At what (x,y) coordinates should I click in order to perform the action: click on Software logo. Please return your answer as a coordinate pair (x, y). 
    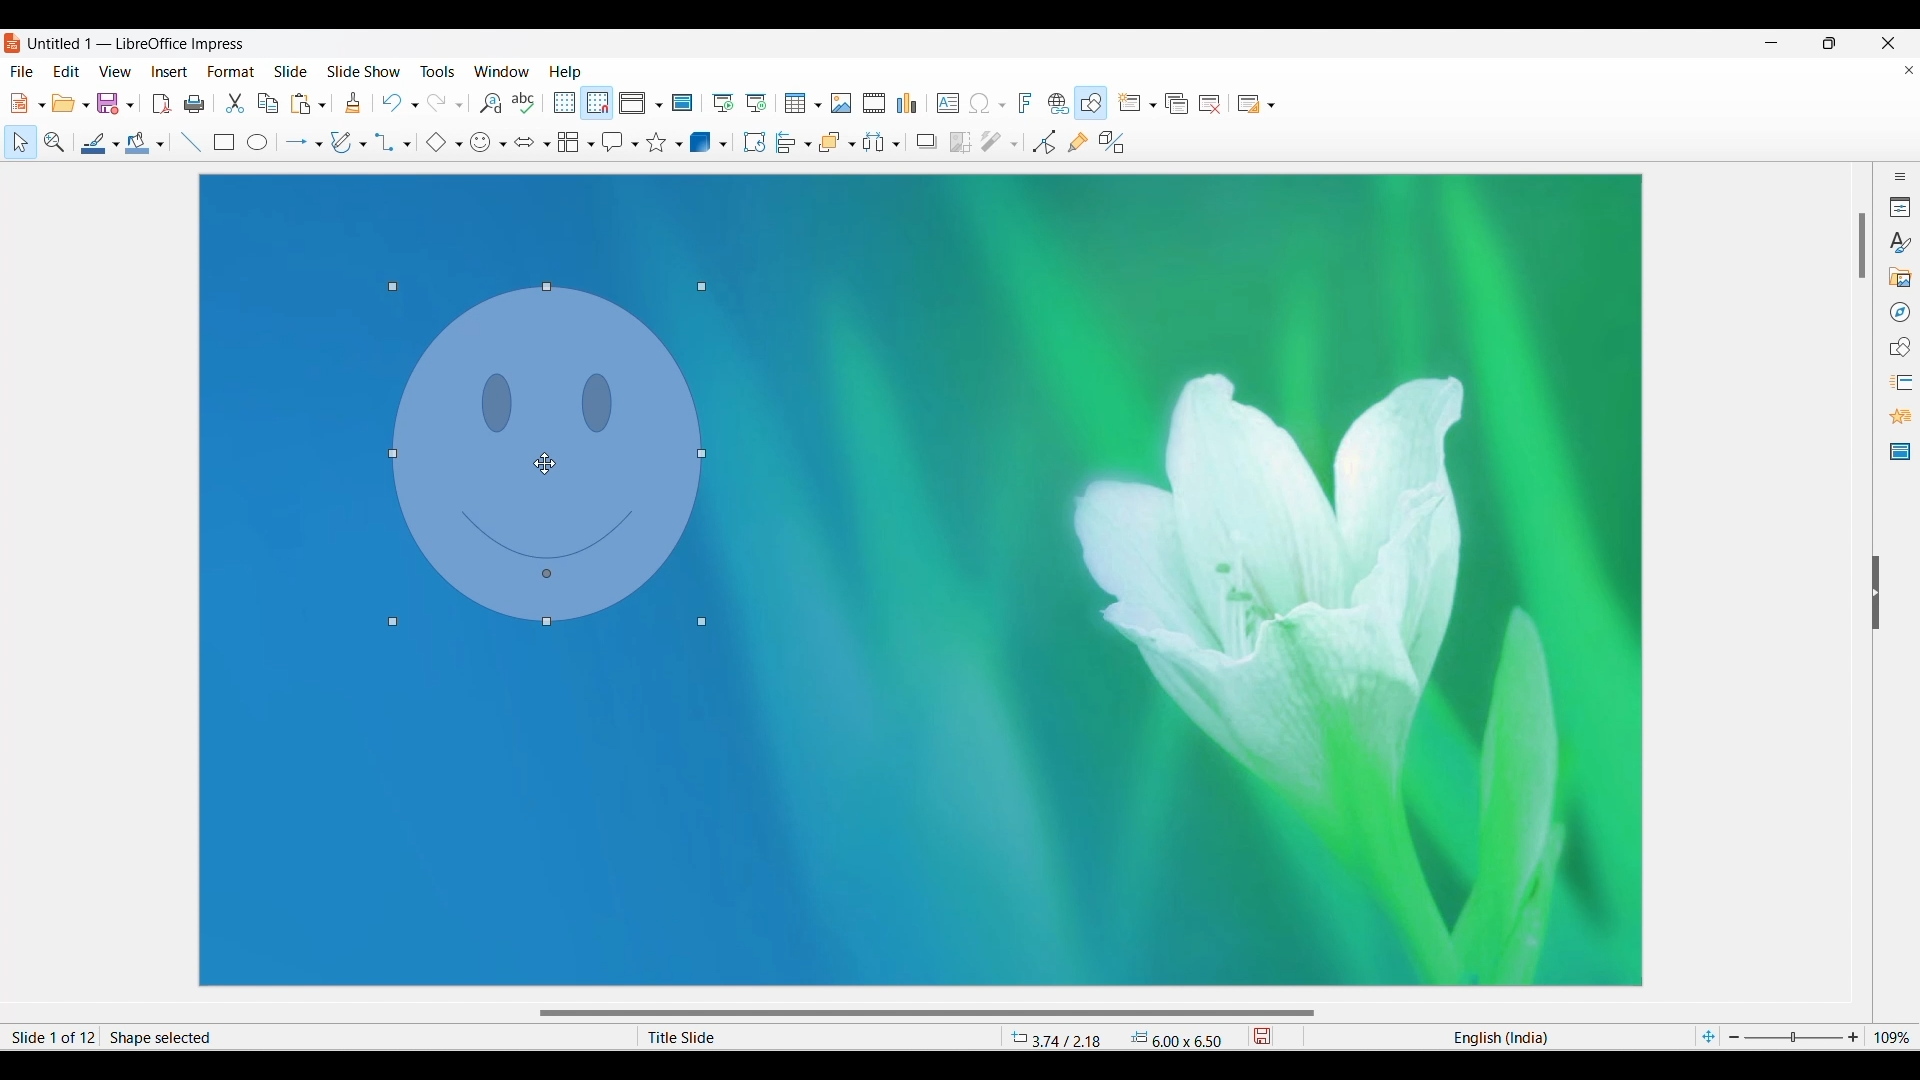
    Looking at the image, I should click on (13, 43).